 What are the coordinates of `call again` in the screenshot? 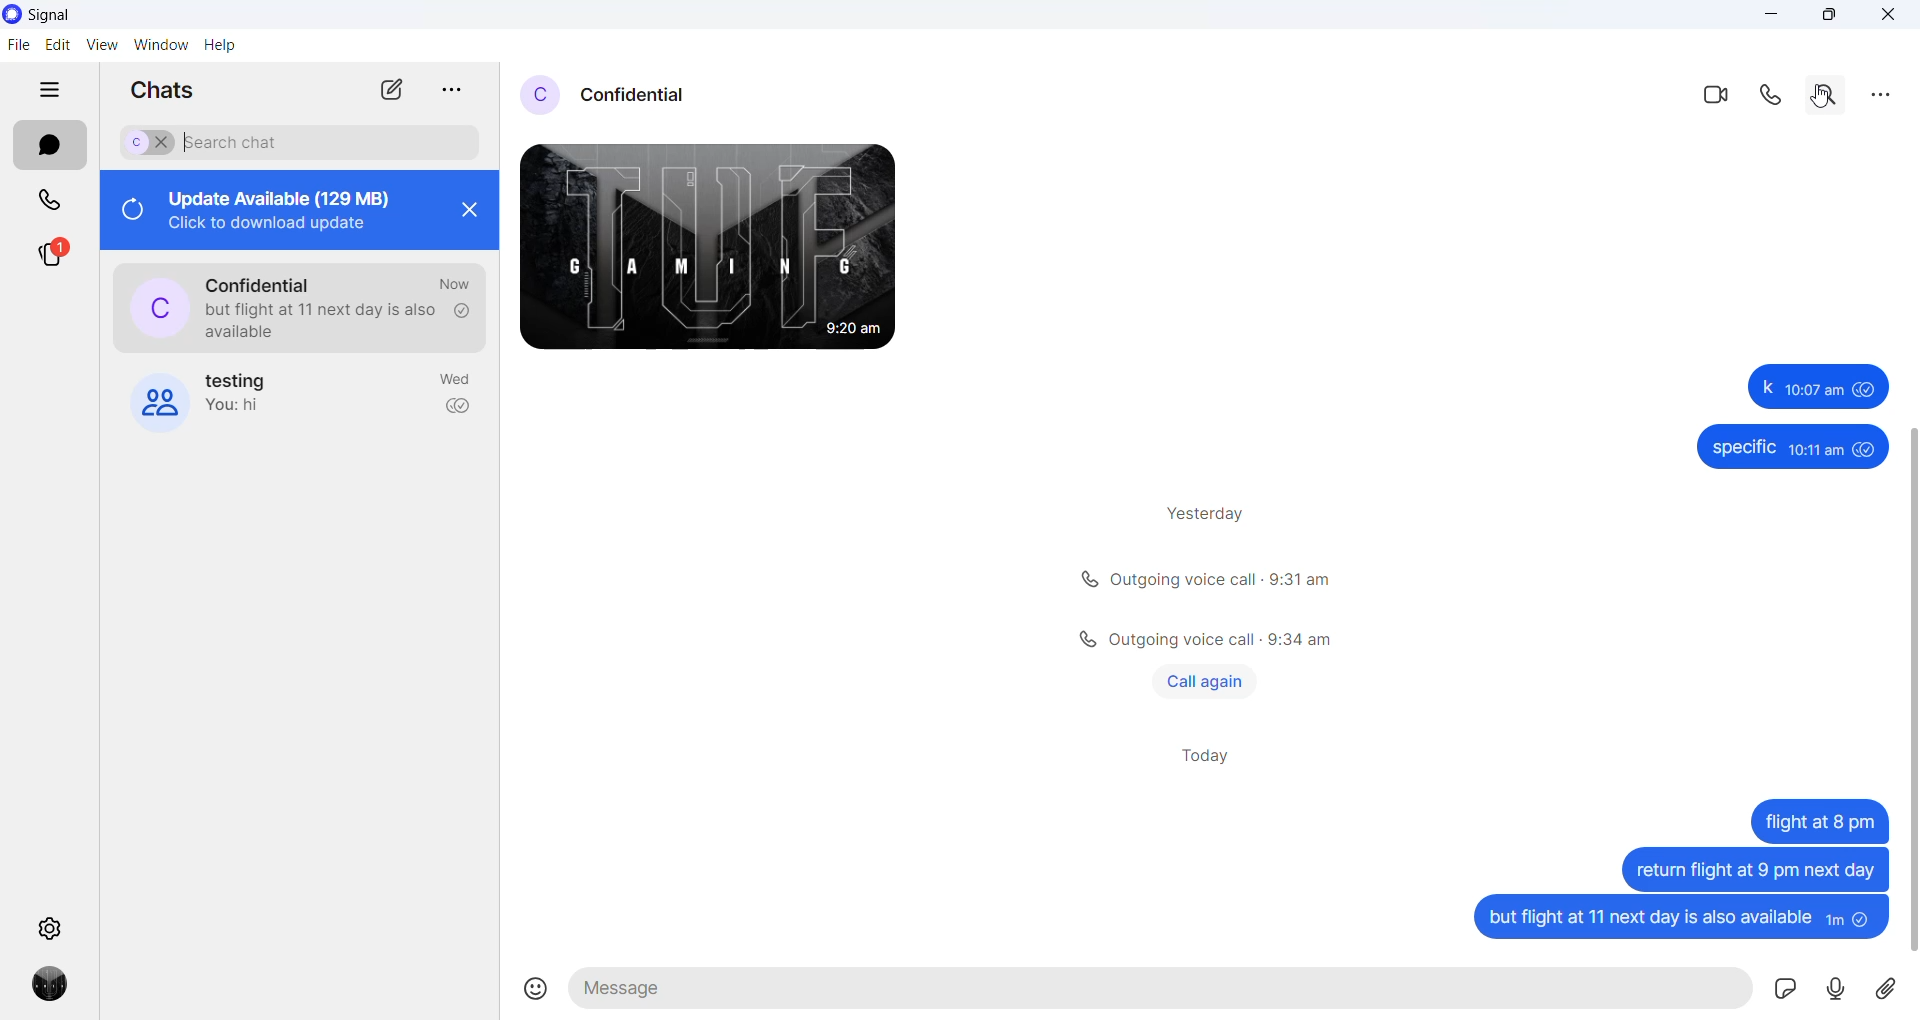 It's located at (1205, 680).